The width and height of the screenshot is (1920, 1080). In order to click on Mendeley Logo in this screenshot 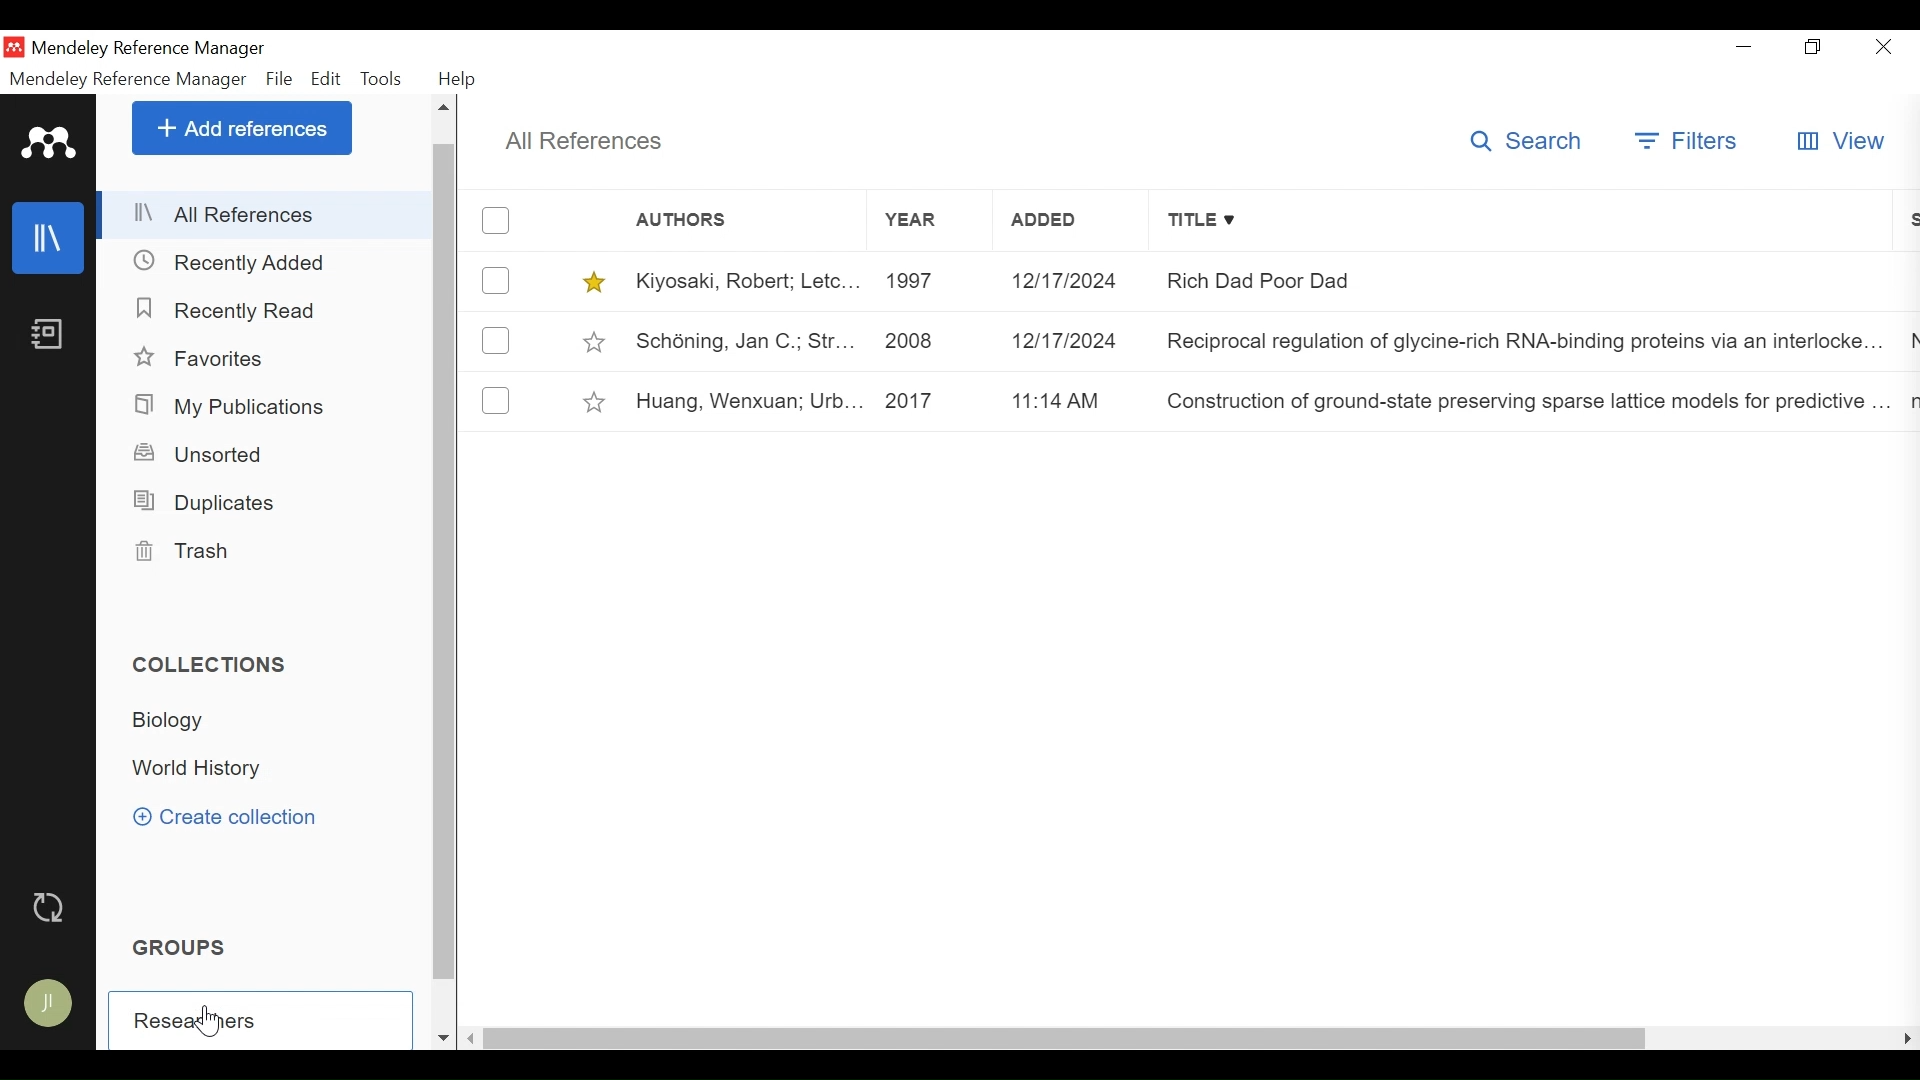, I will do `click(49, 143)`.